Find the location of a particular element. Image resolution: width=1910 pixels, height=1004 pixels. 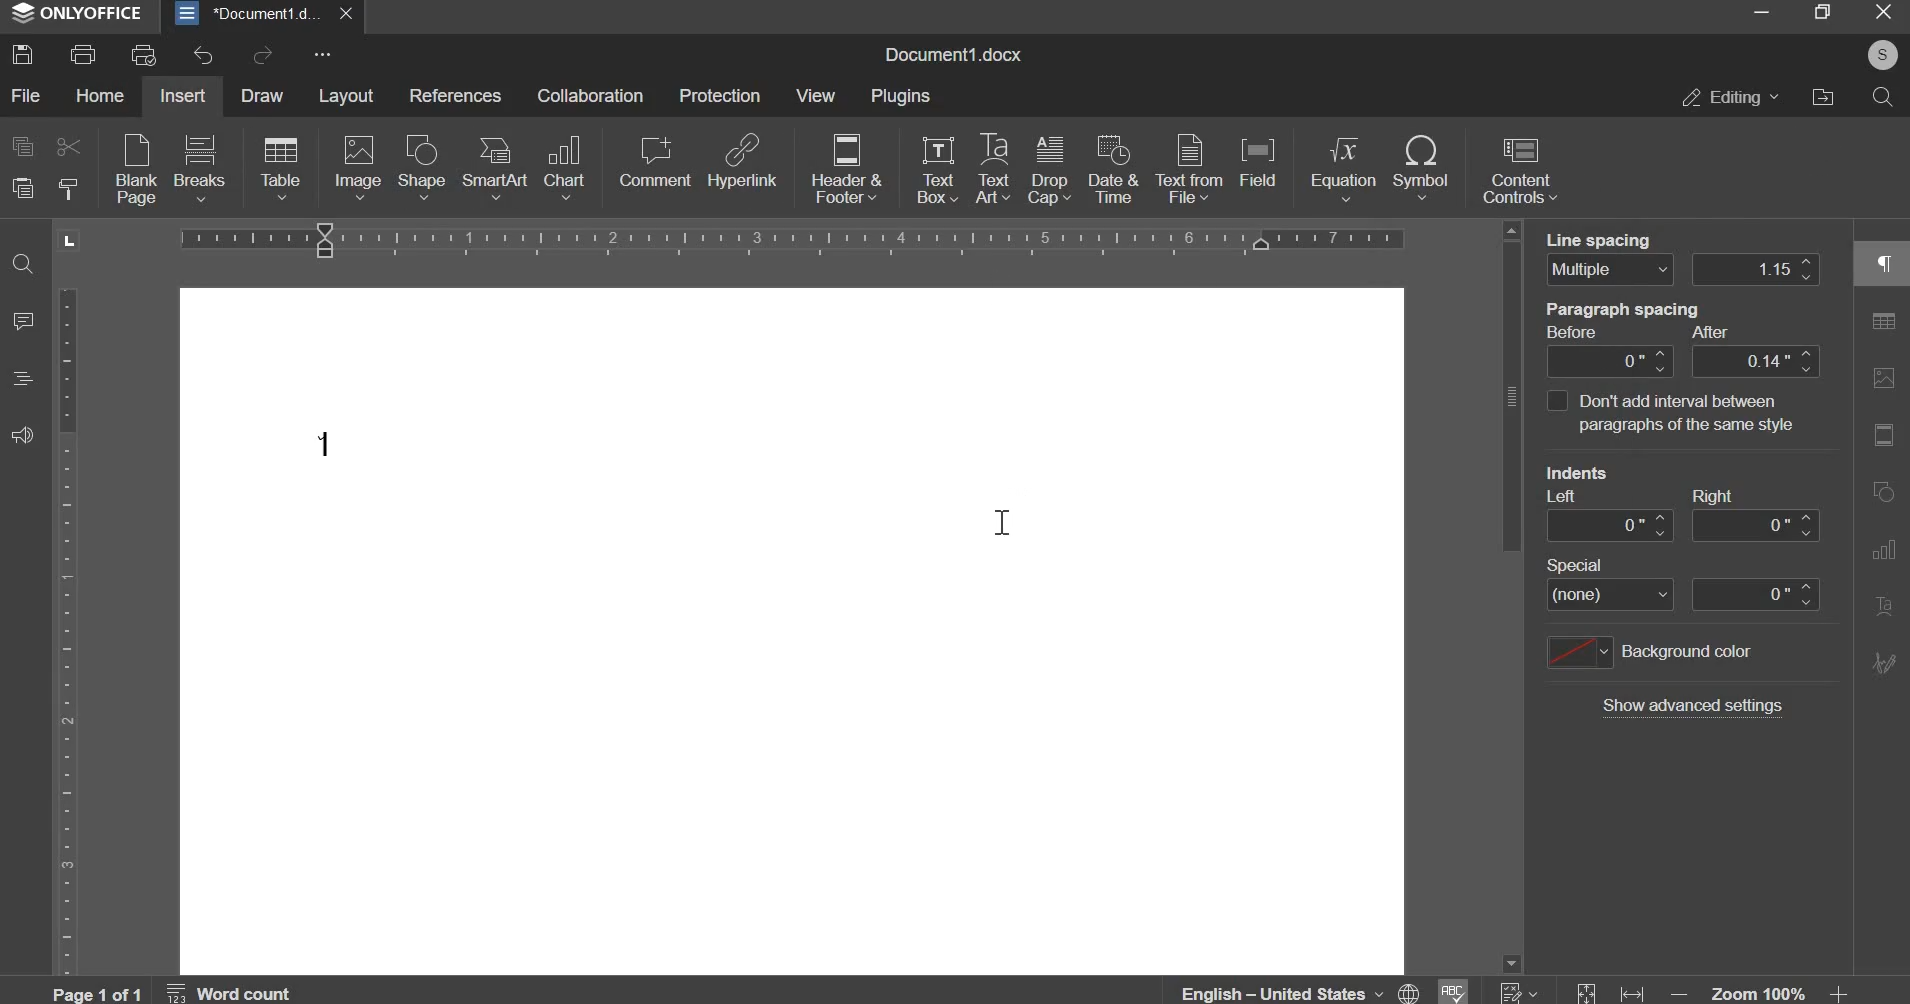

minimize is located at coordinates (1758, 13).